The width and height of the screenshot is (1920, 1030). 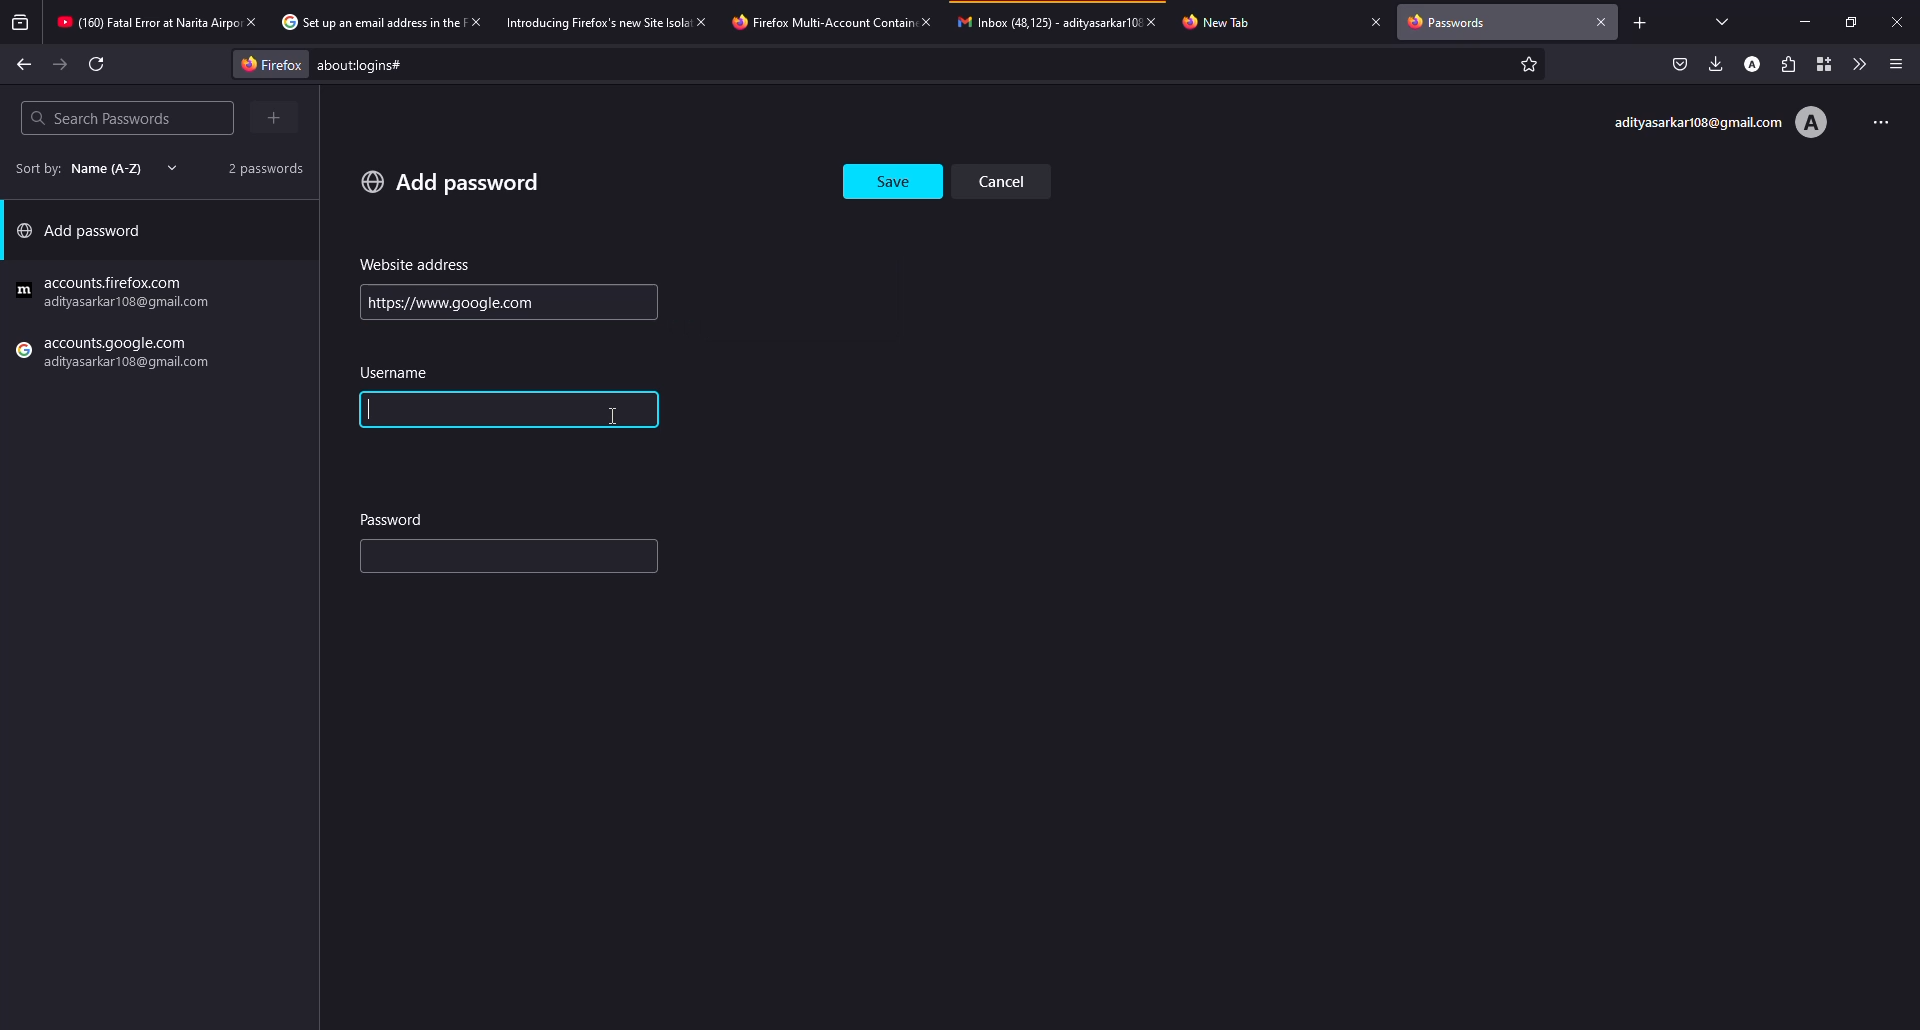 I want to click on downloads, so click(x=1716, y=63).